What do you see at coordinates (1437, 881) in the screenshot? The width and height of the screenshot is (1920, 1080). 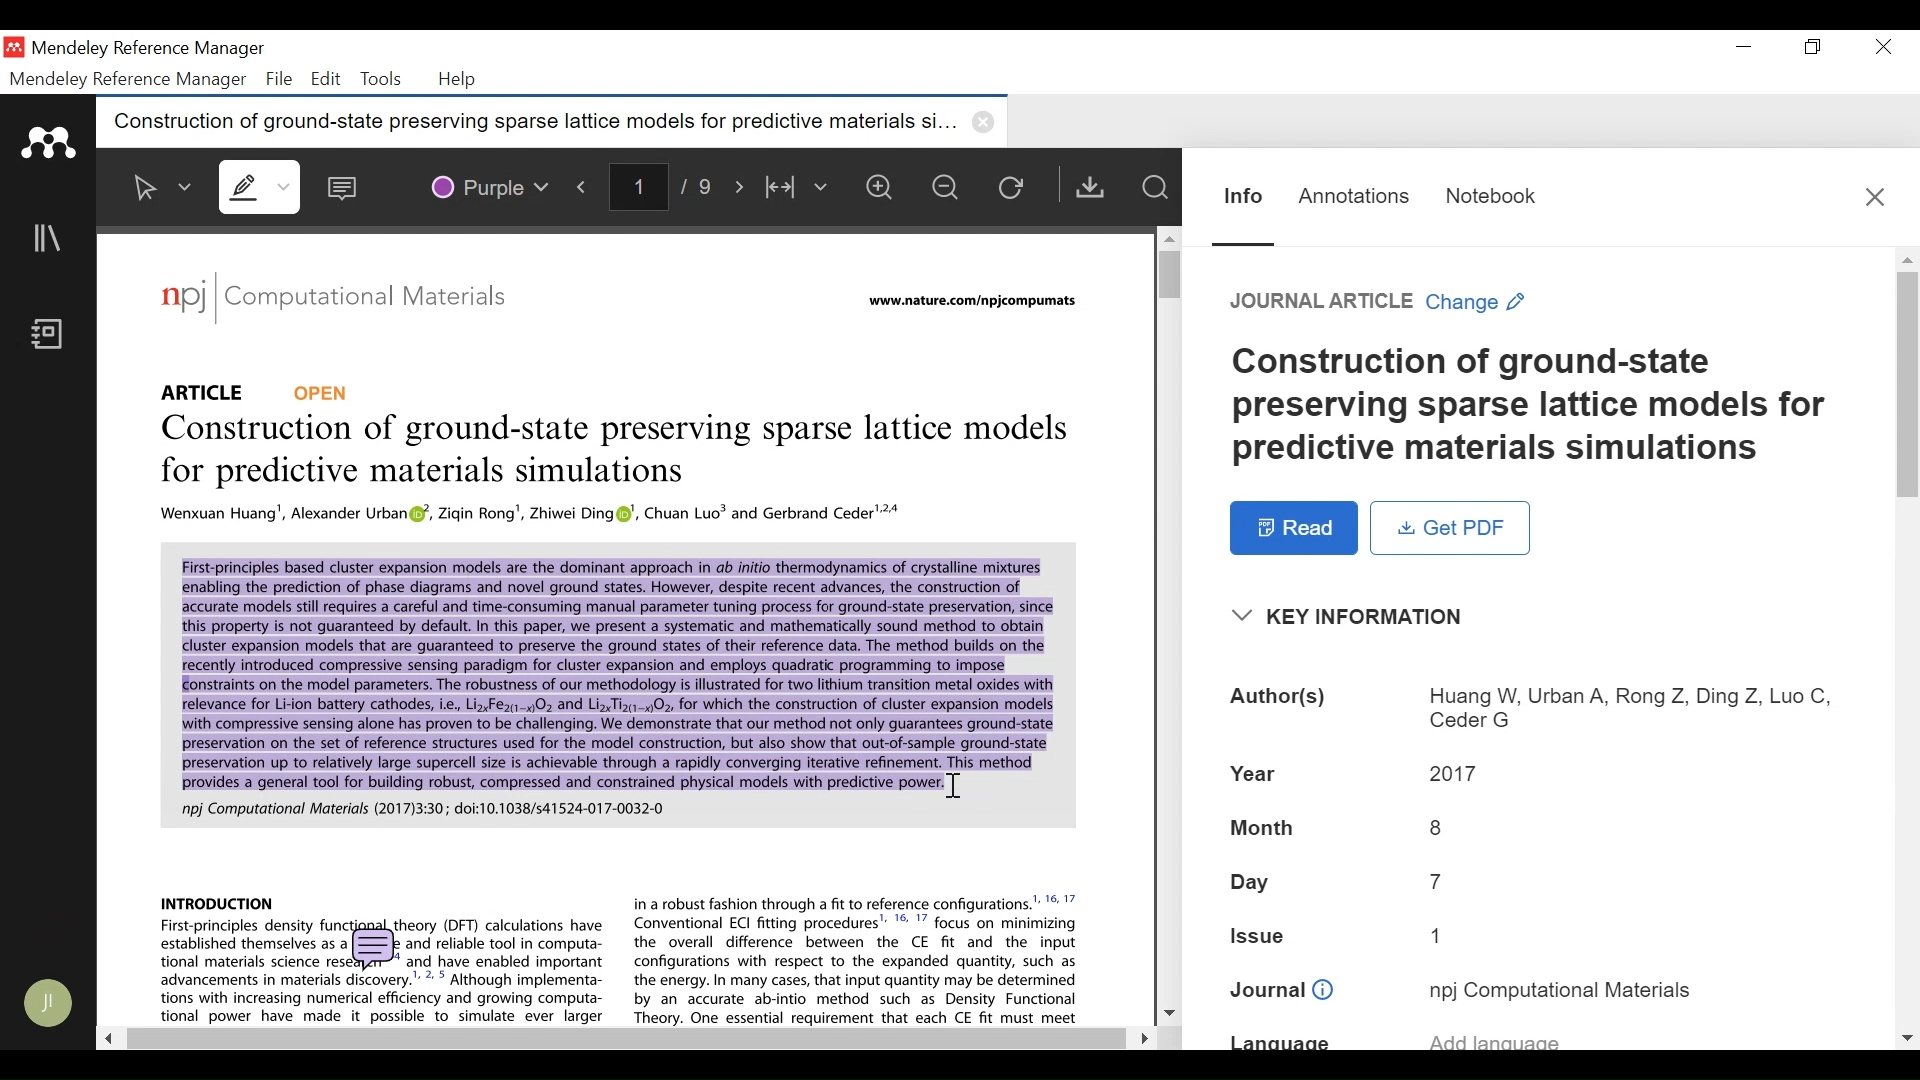 I see `Day` at bounding box center [1437, 881].